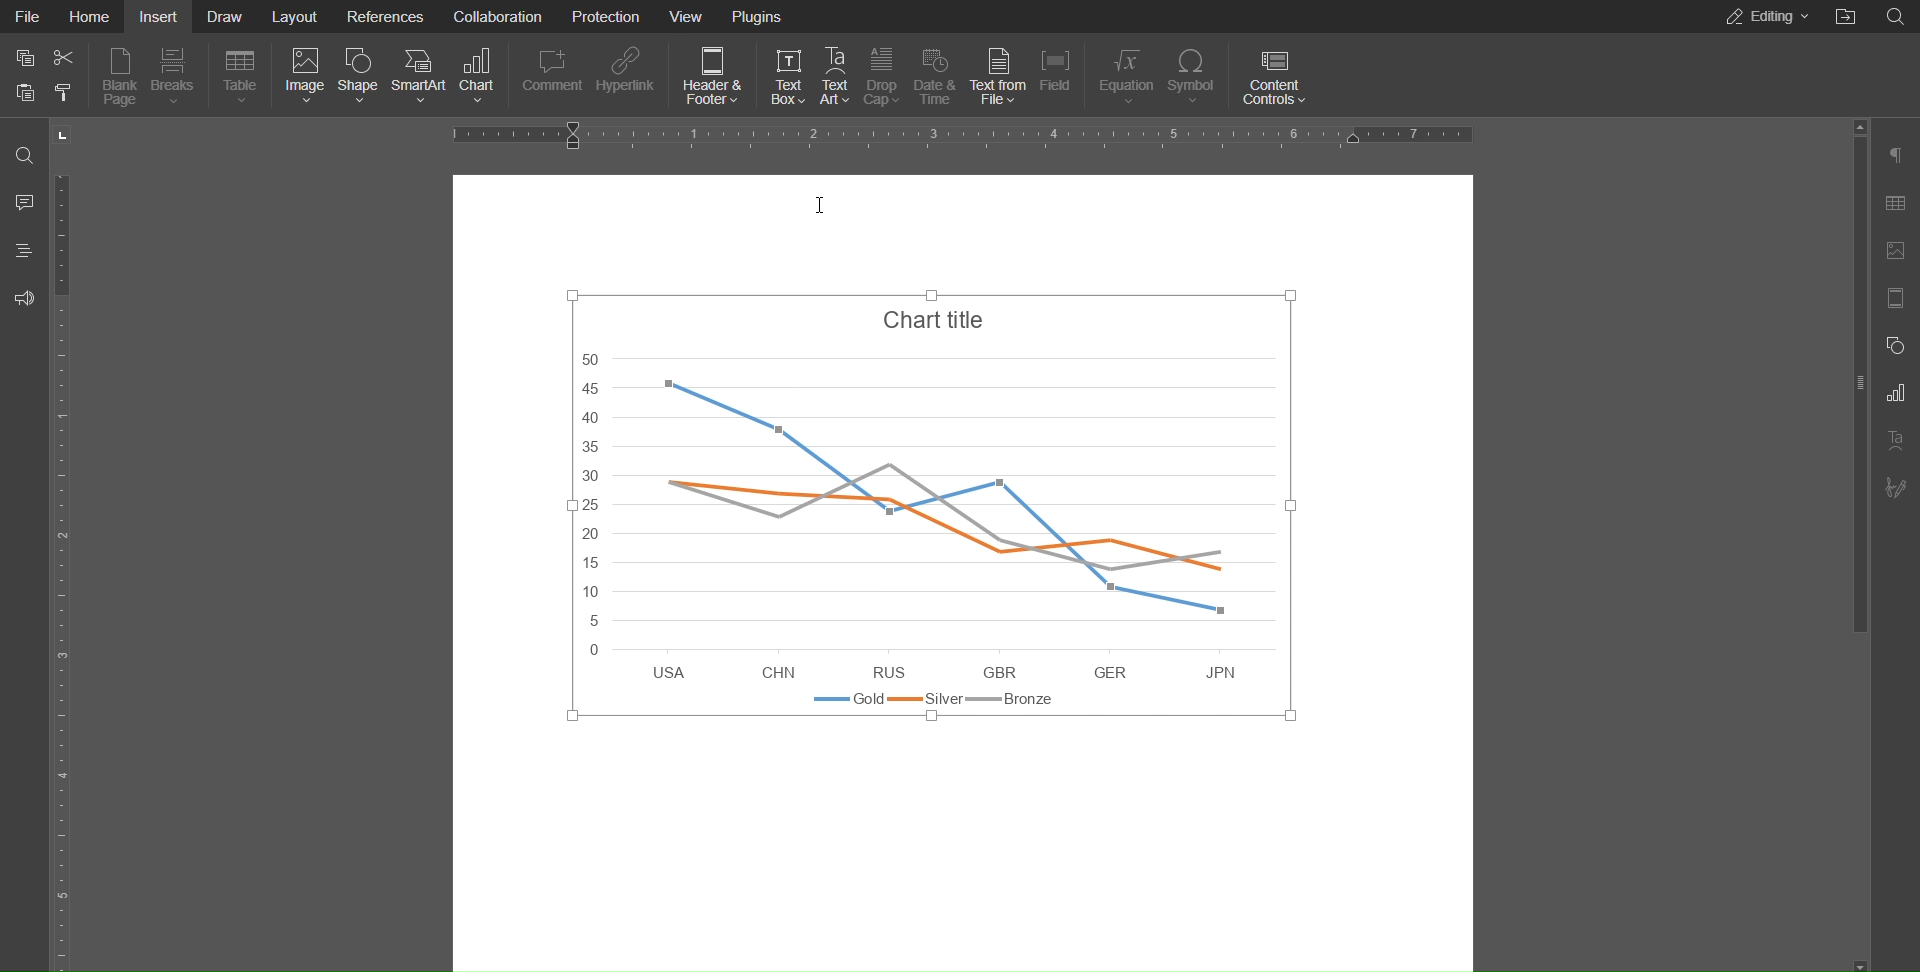 This screenshot has height=972, width=1920. Describe the element at coordinates (1895, 440) in the screenshot. I see `Text Art` at that location.